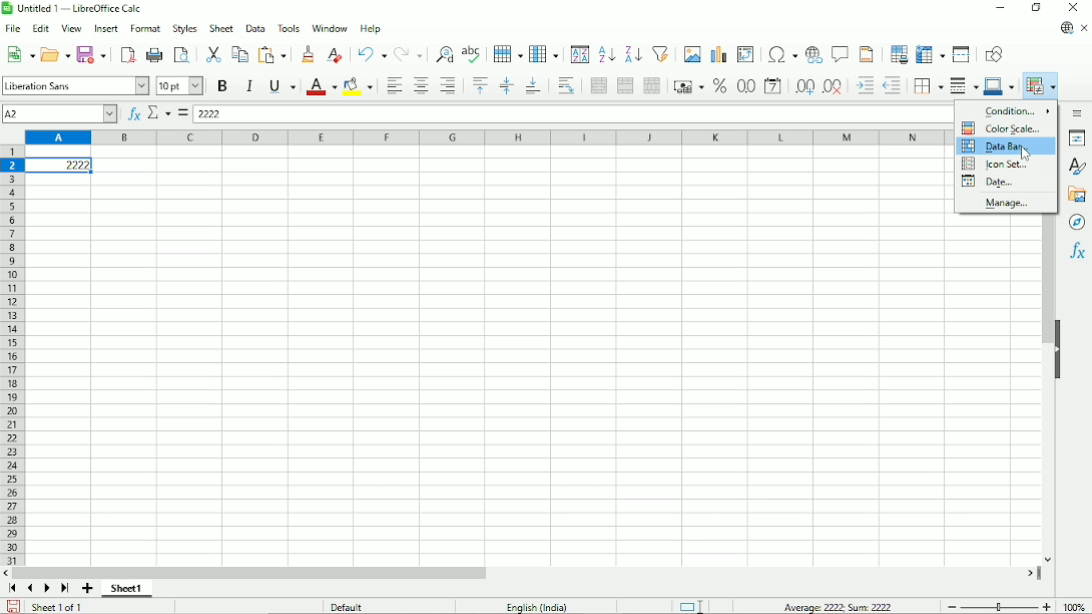  I want to click on Merge cells, so click(625, 85).